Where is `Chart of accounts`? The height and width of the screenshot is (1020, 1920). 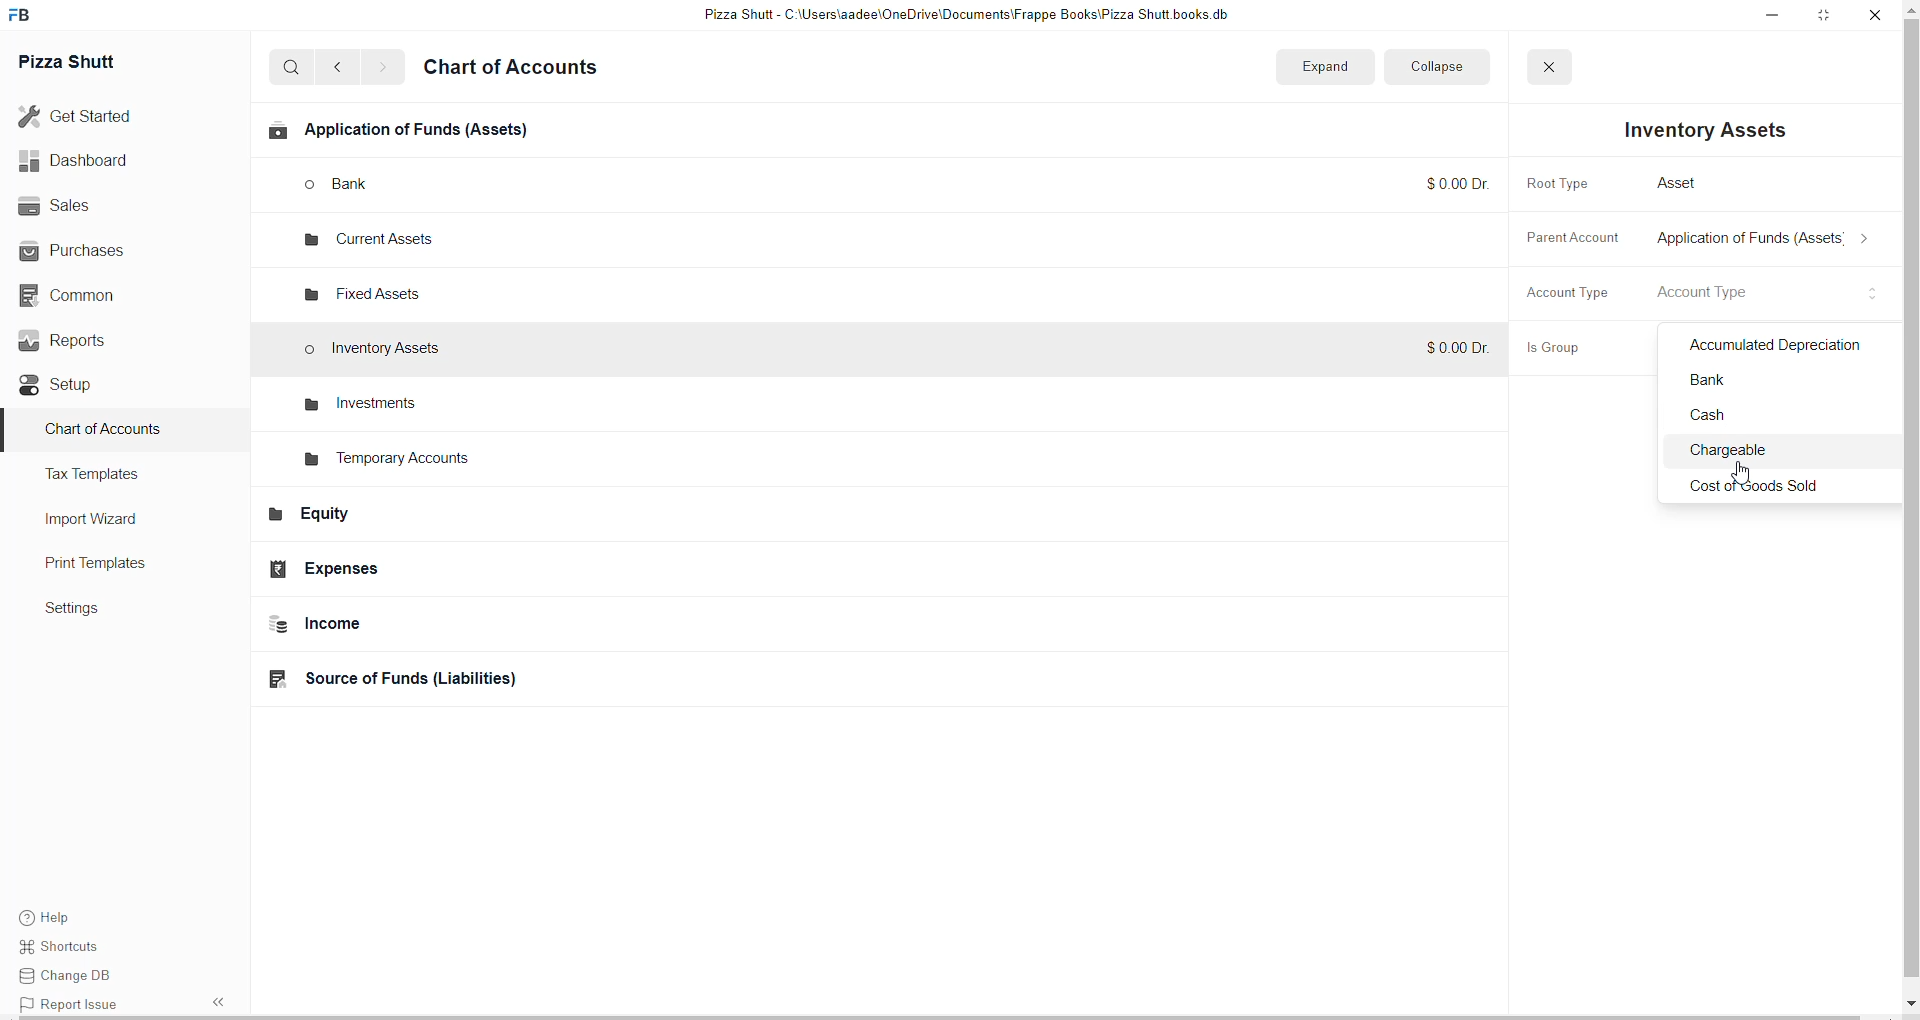
Chart of accounts is located at coordinates (524, 70).